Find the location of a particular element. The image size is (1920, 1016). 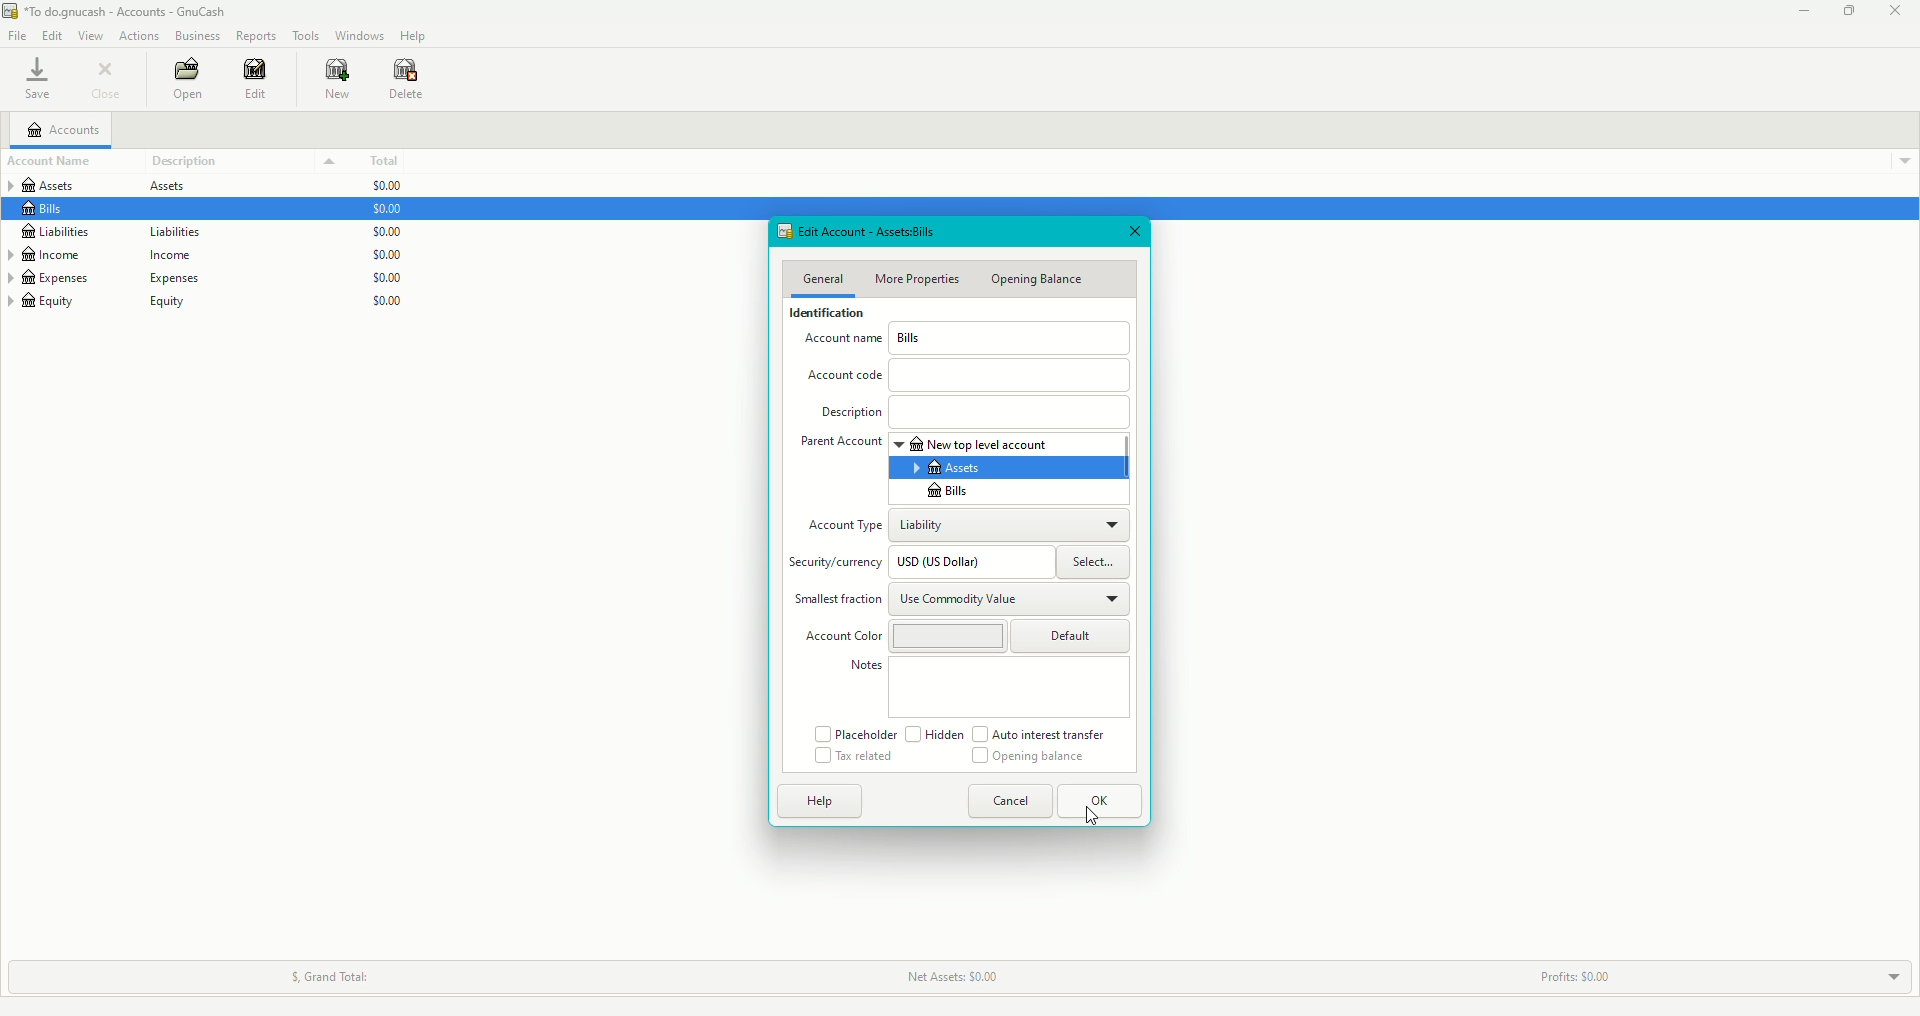

Equity is located at coordinates (106, 307).